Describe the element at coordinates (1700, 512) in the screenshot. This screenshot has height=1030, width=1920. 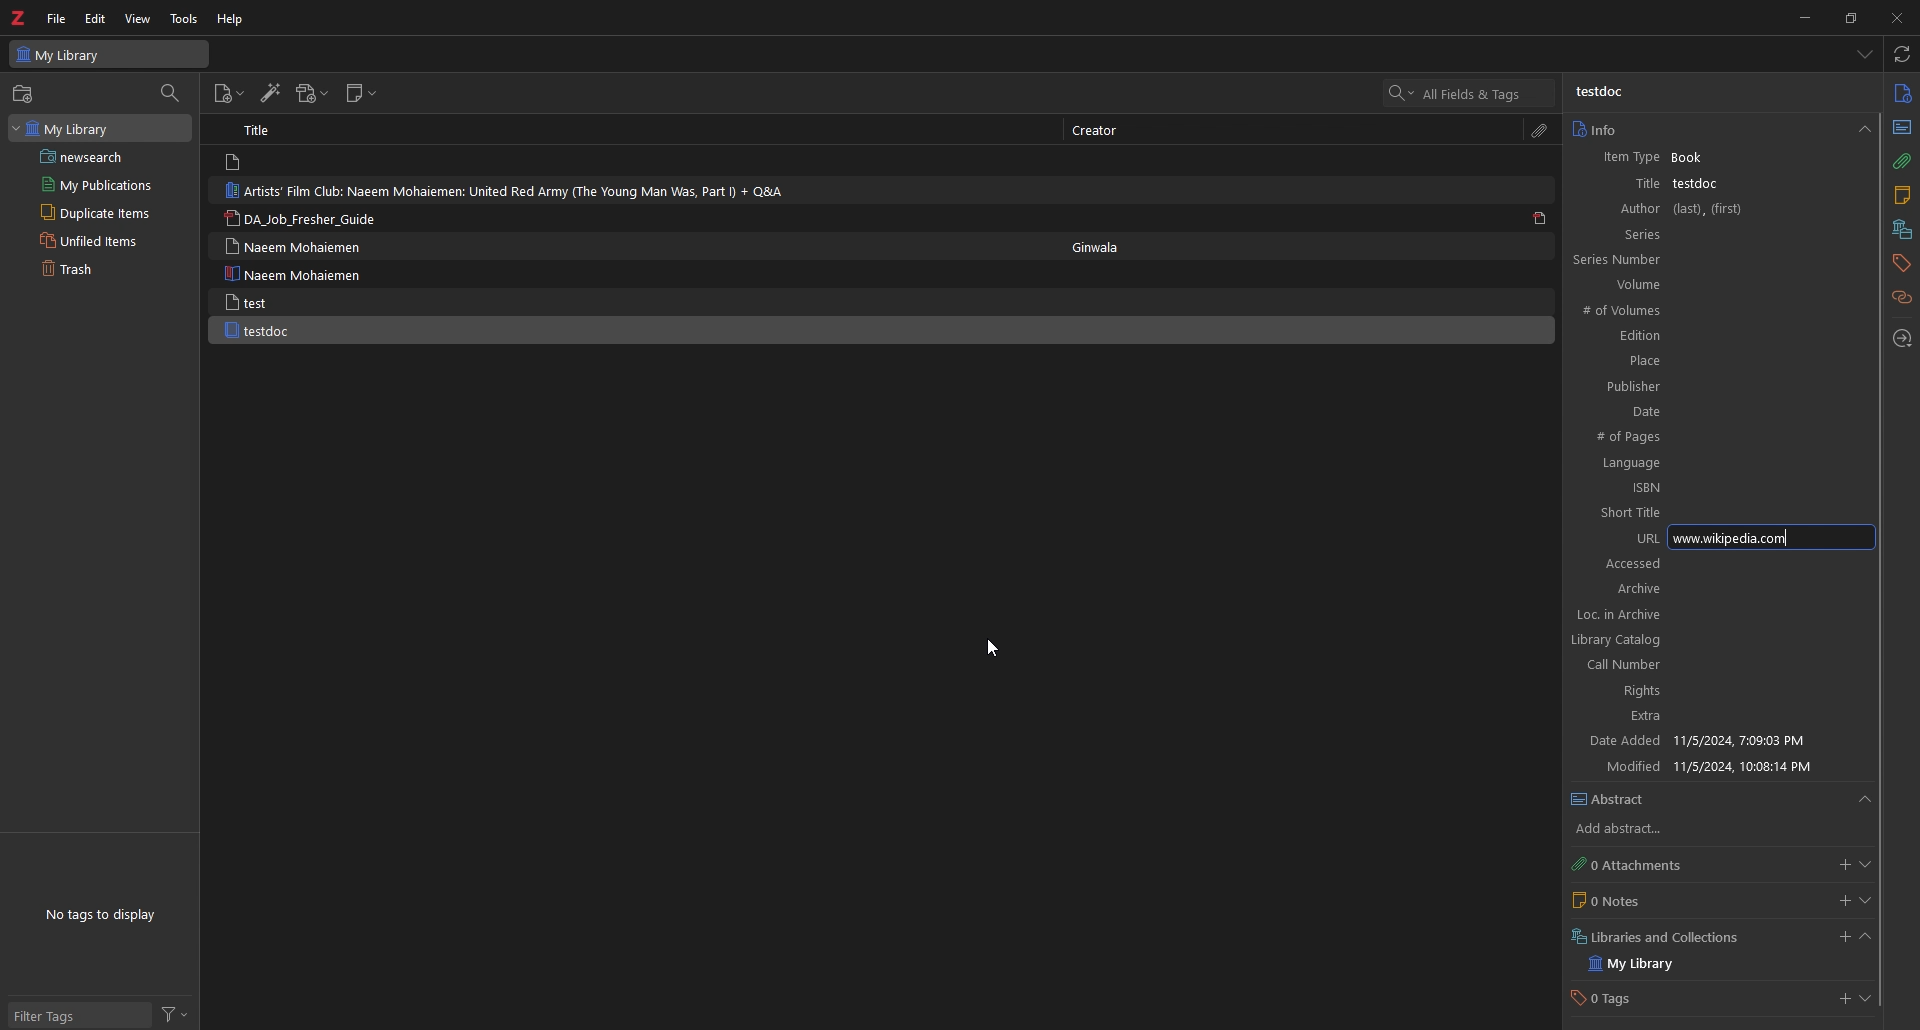
I see `Short Title` at that location.